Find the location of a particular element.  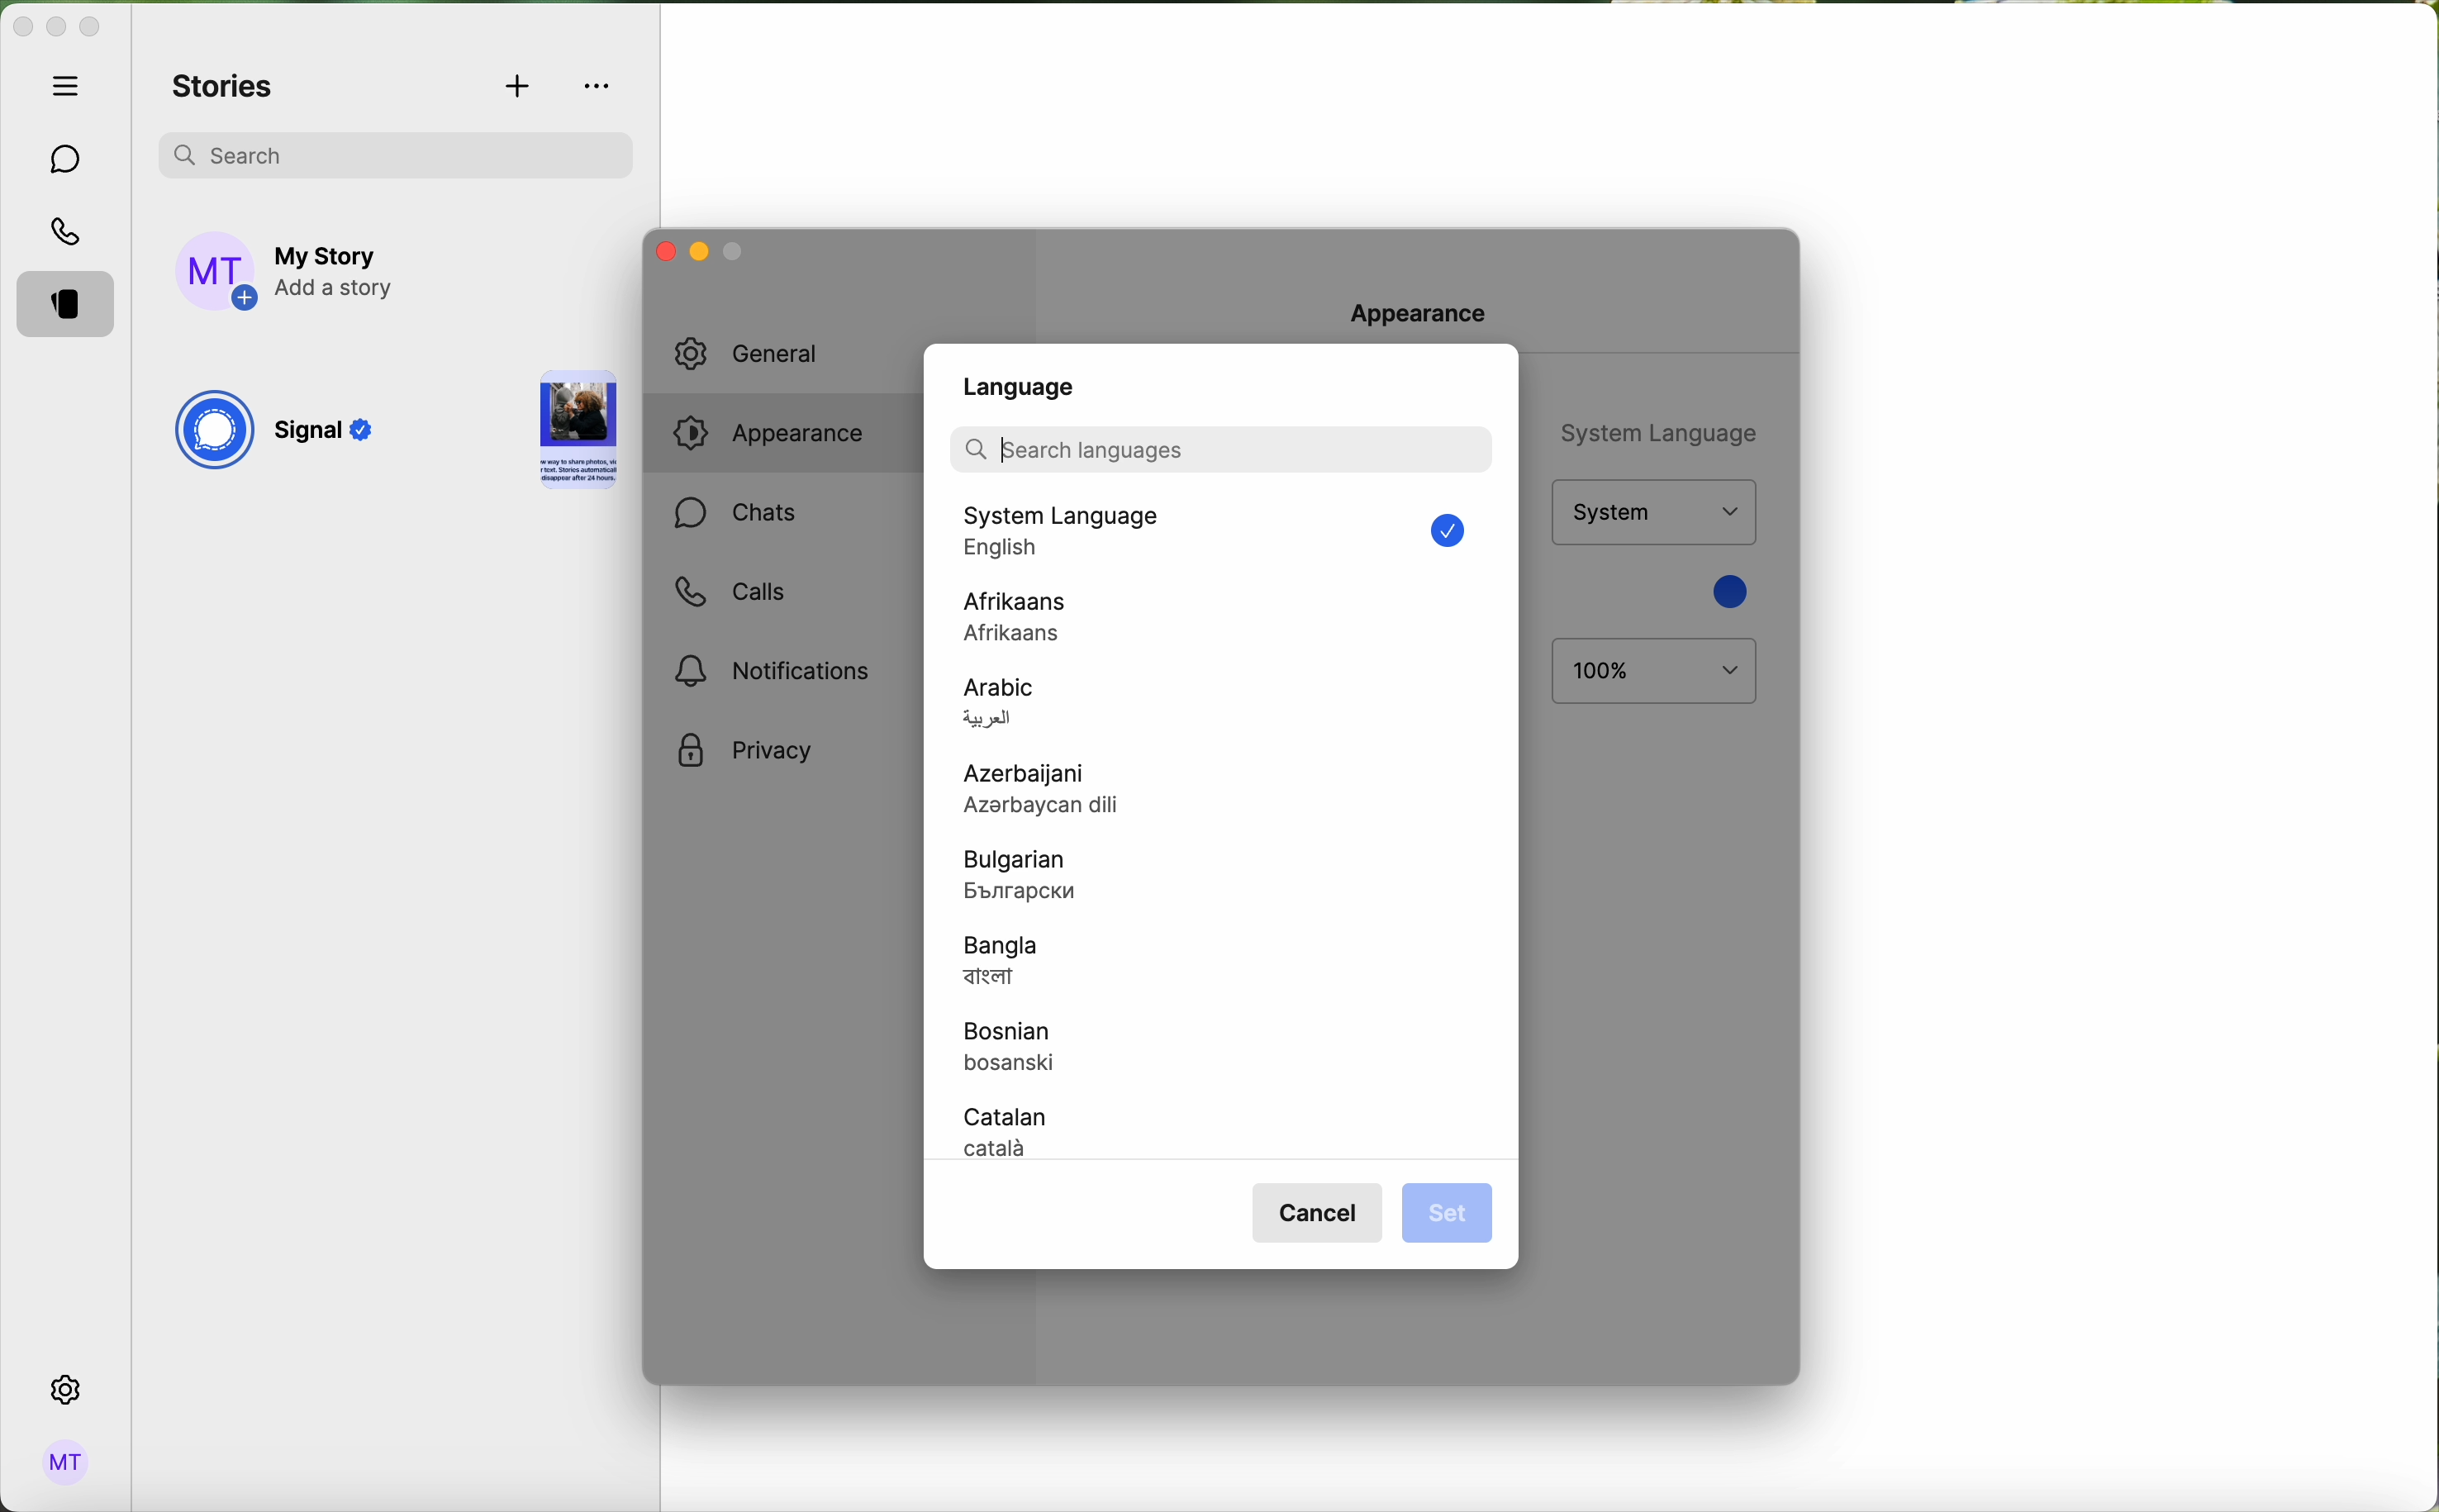

chats is located at coordinates (735, 516).